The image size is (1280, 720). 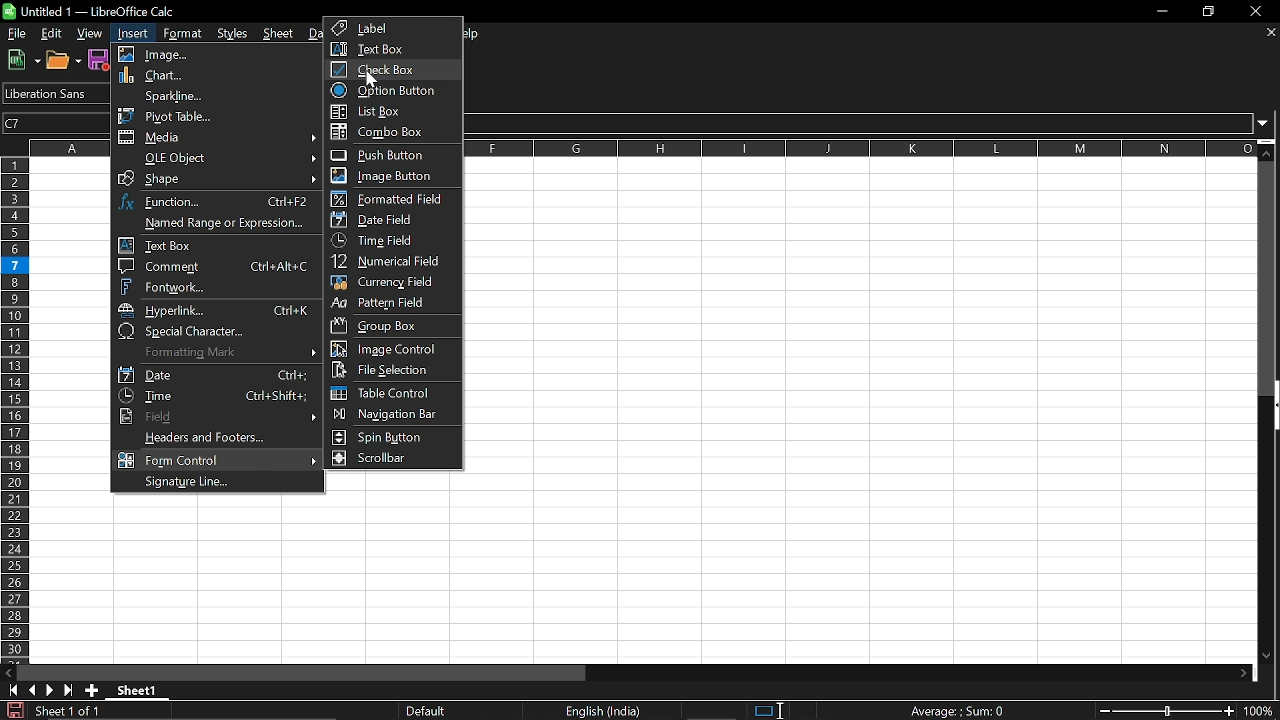 What do you see at coordinates (57, 122) in the screenshot?
I see `Name box` at bounding box center [57, 122].